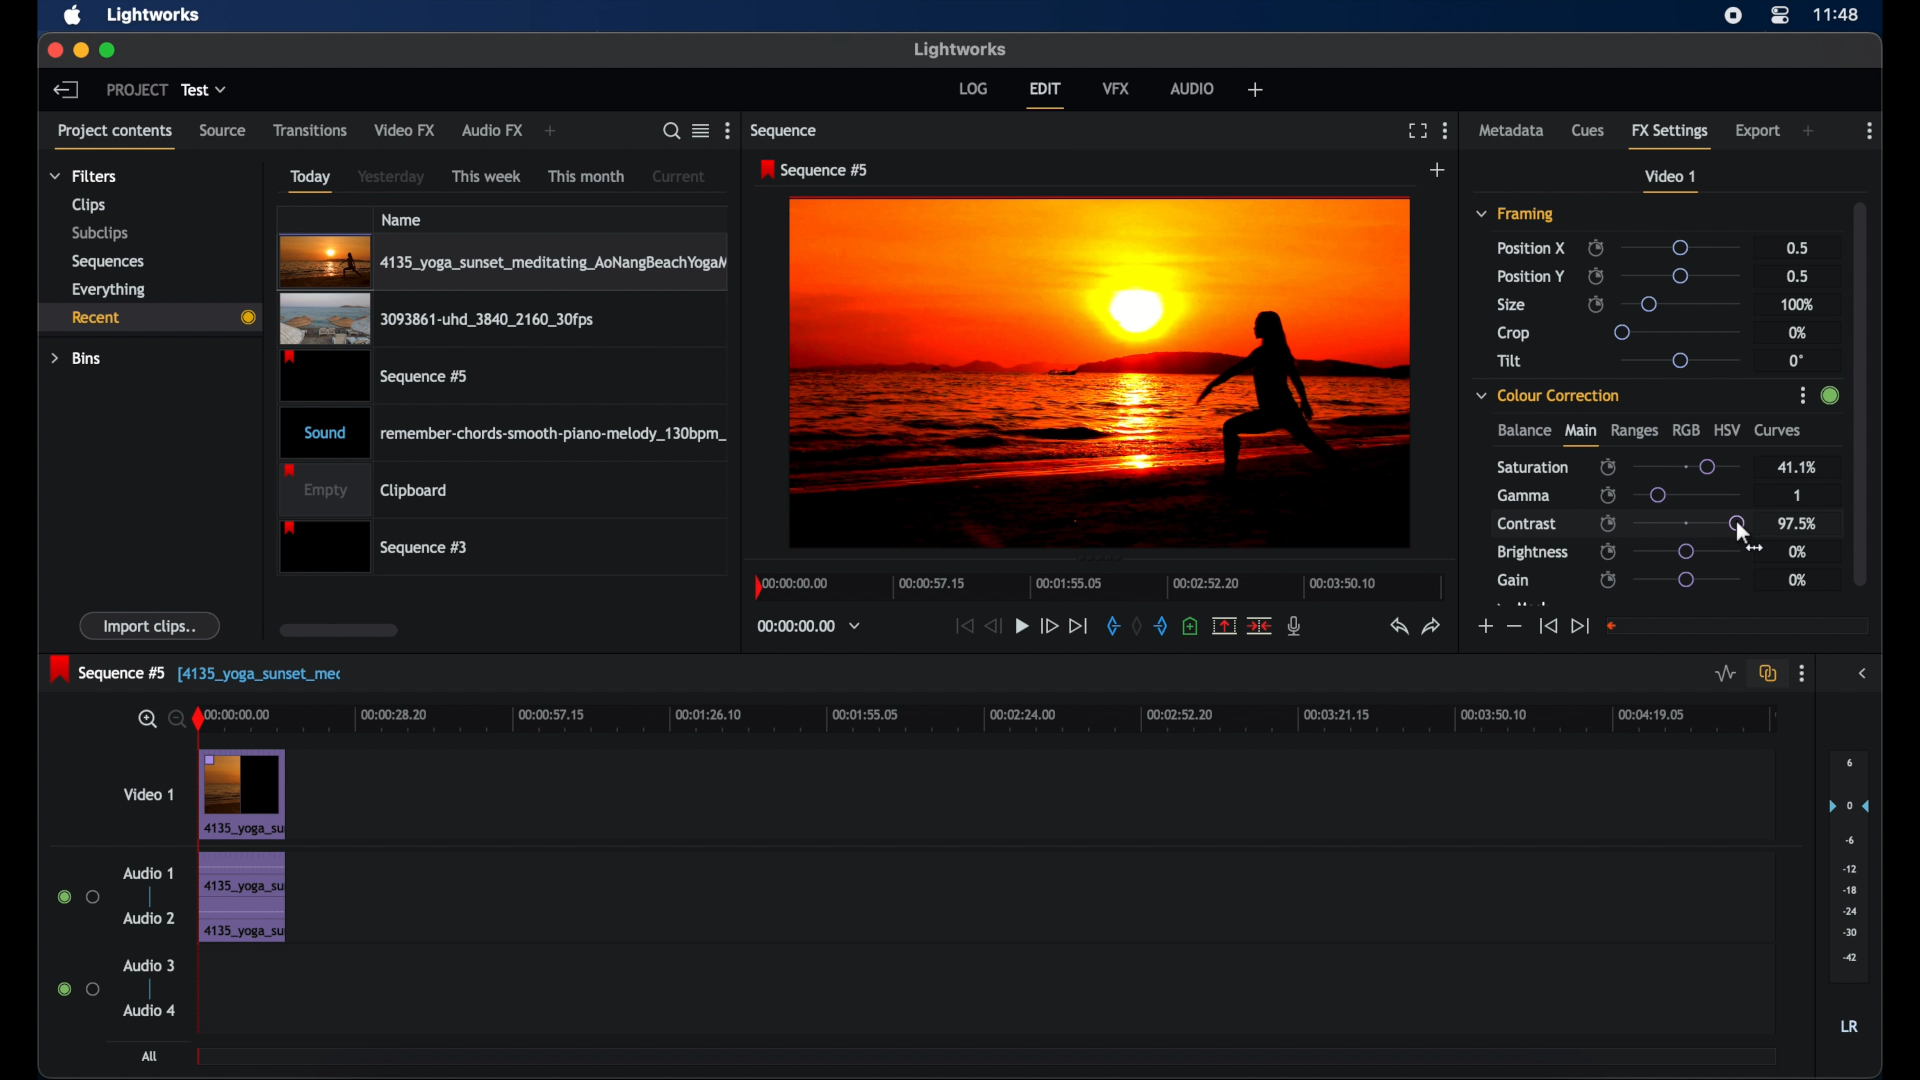 The width and height of the screenshot is (1920, 1080). Describe the element at coordinates (1738, 523) in the screenshot. I see `slider` at that location.